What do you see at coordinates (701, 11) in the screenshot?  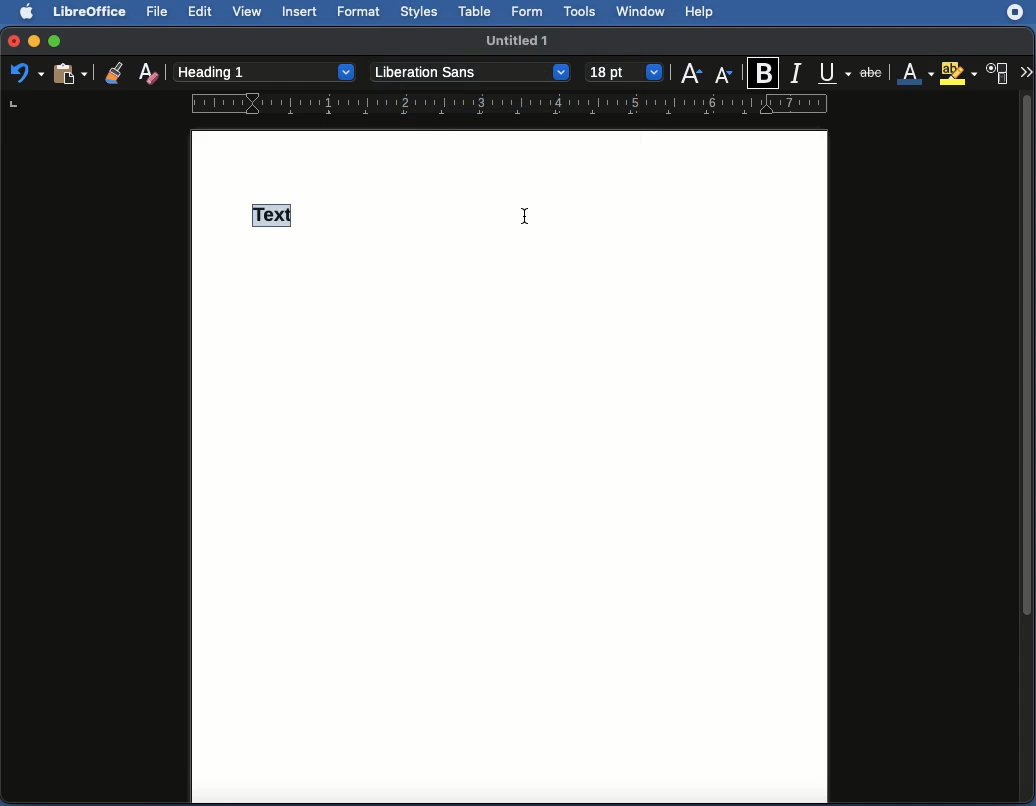 I see `Help` at bounding box center [701, 11].